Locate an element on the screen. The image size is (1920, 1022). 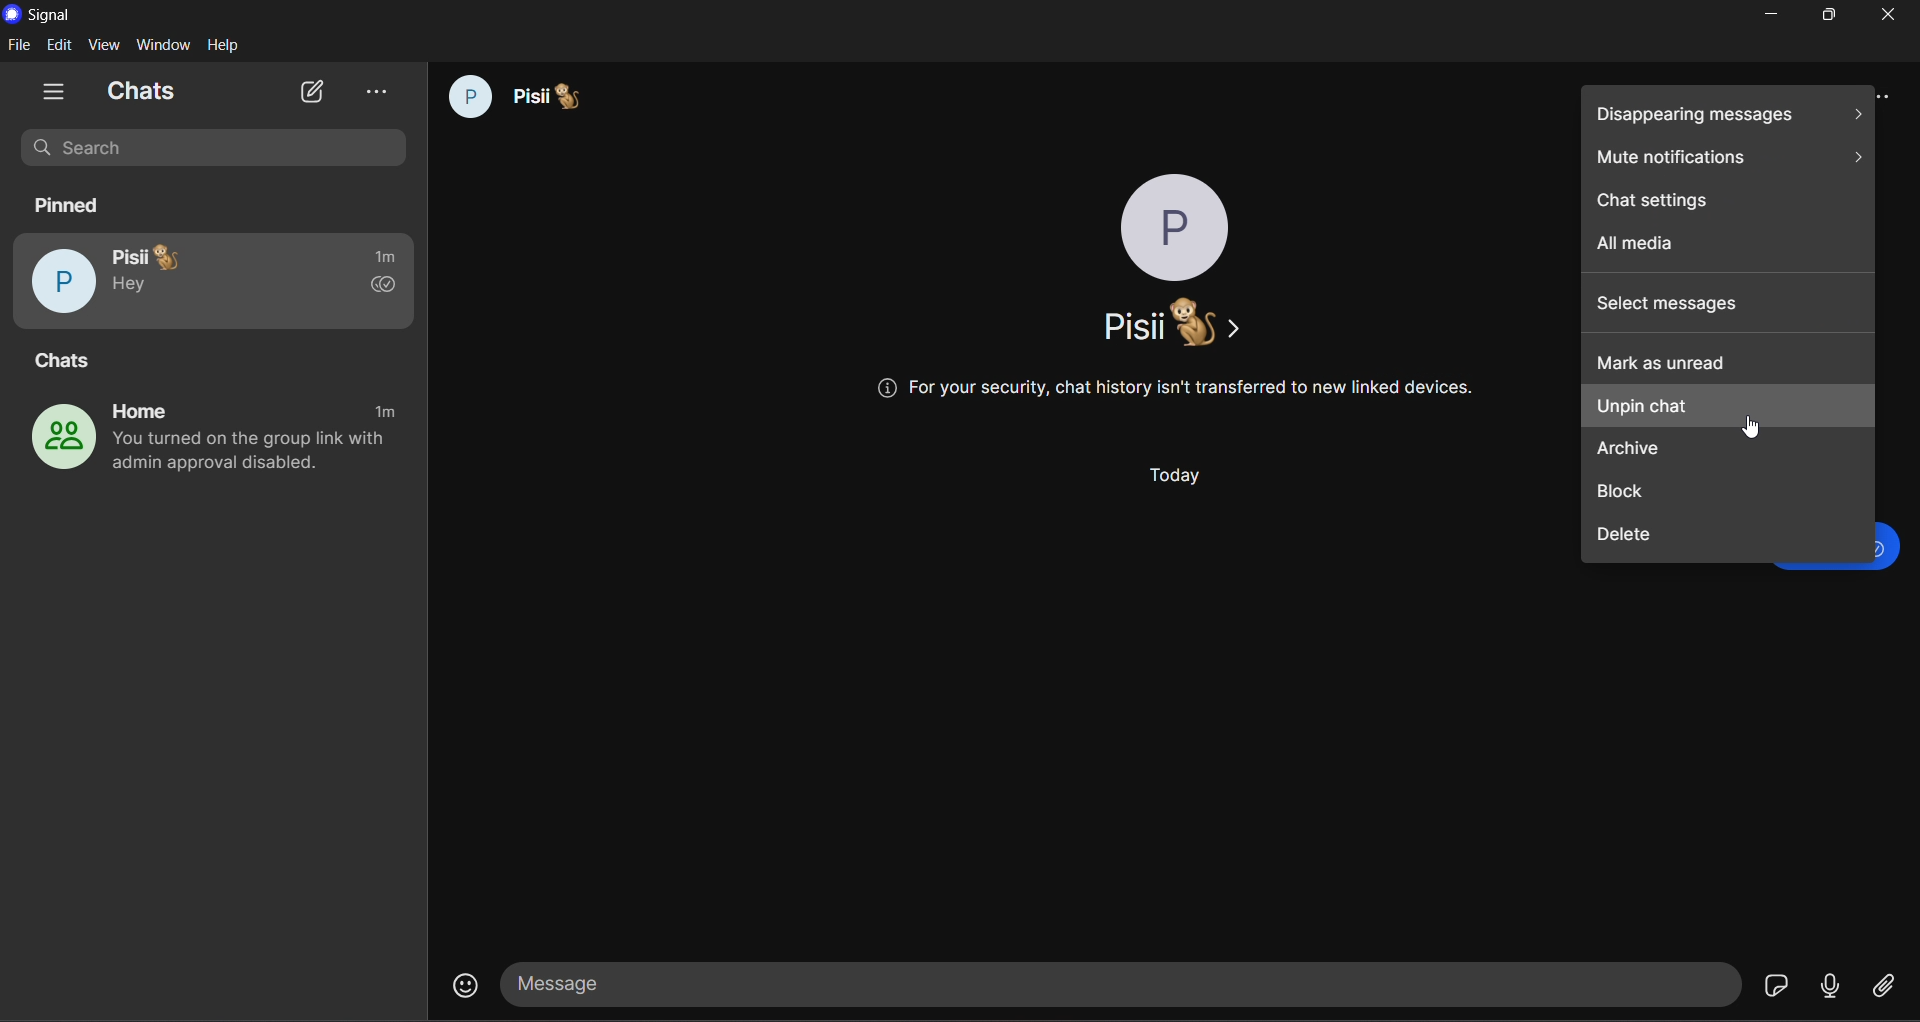
chats is located at coordinates (139, 88).